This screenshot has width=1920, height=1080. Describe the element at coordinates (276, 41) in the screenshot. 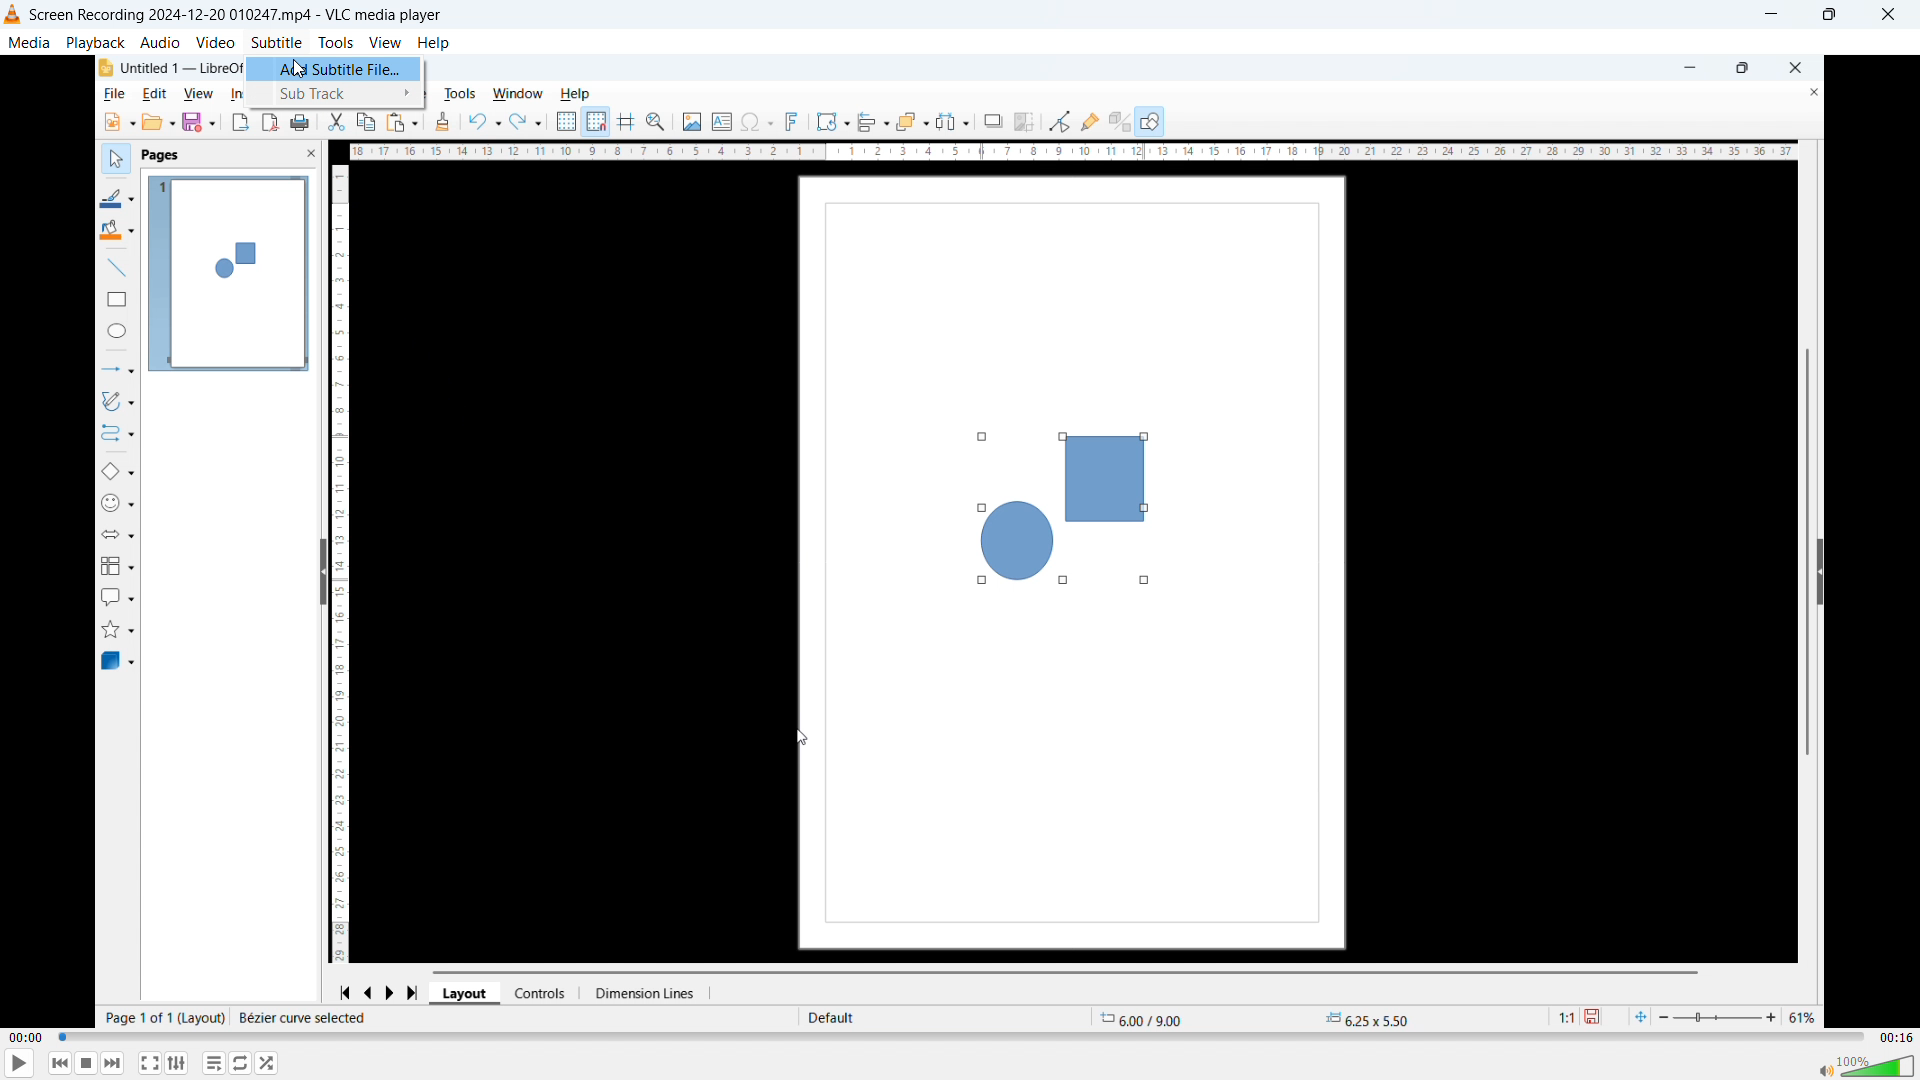

I see `Subtitle ` at that location.